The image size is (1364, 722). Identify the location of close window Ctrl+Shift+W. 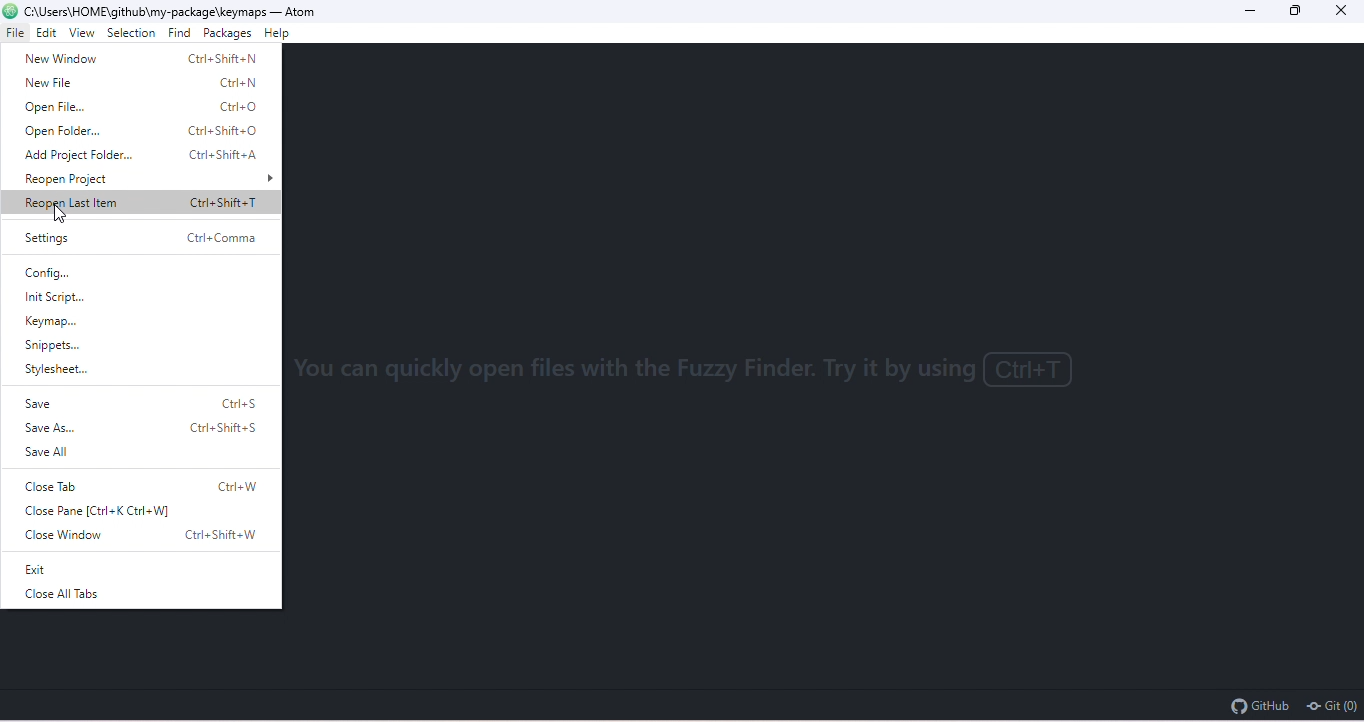
(145, 538).